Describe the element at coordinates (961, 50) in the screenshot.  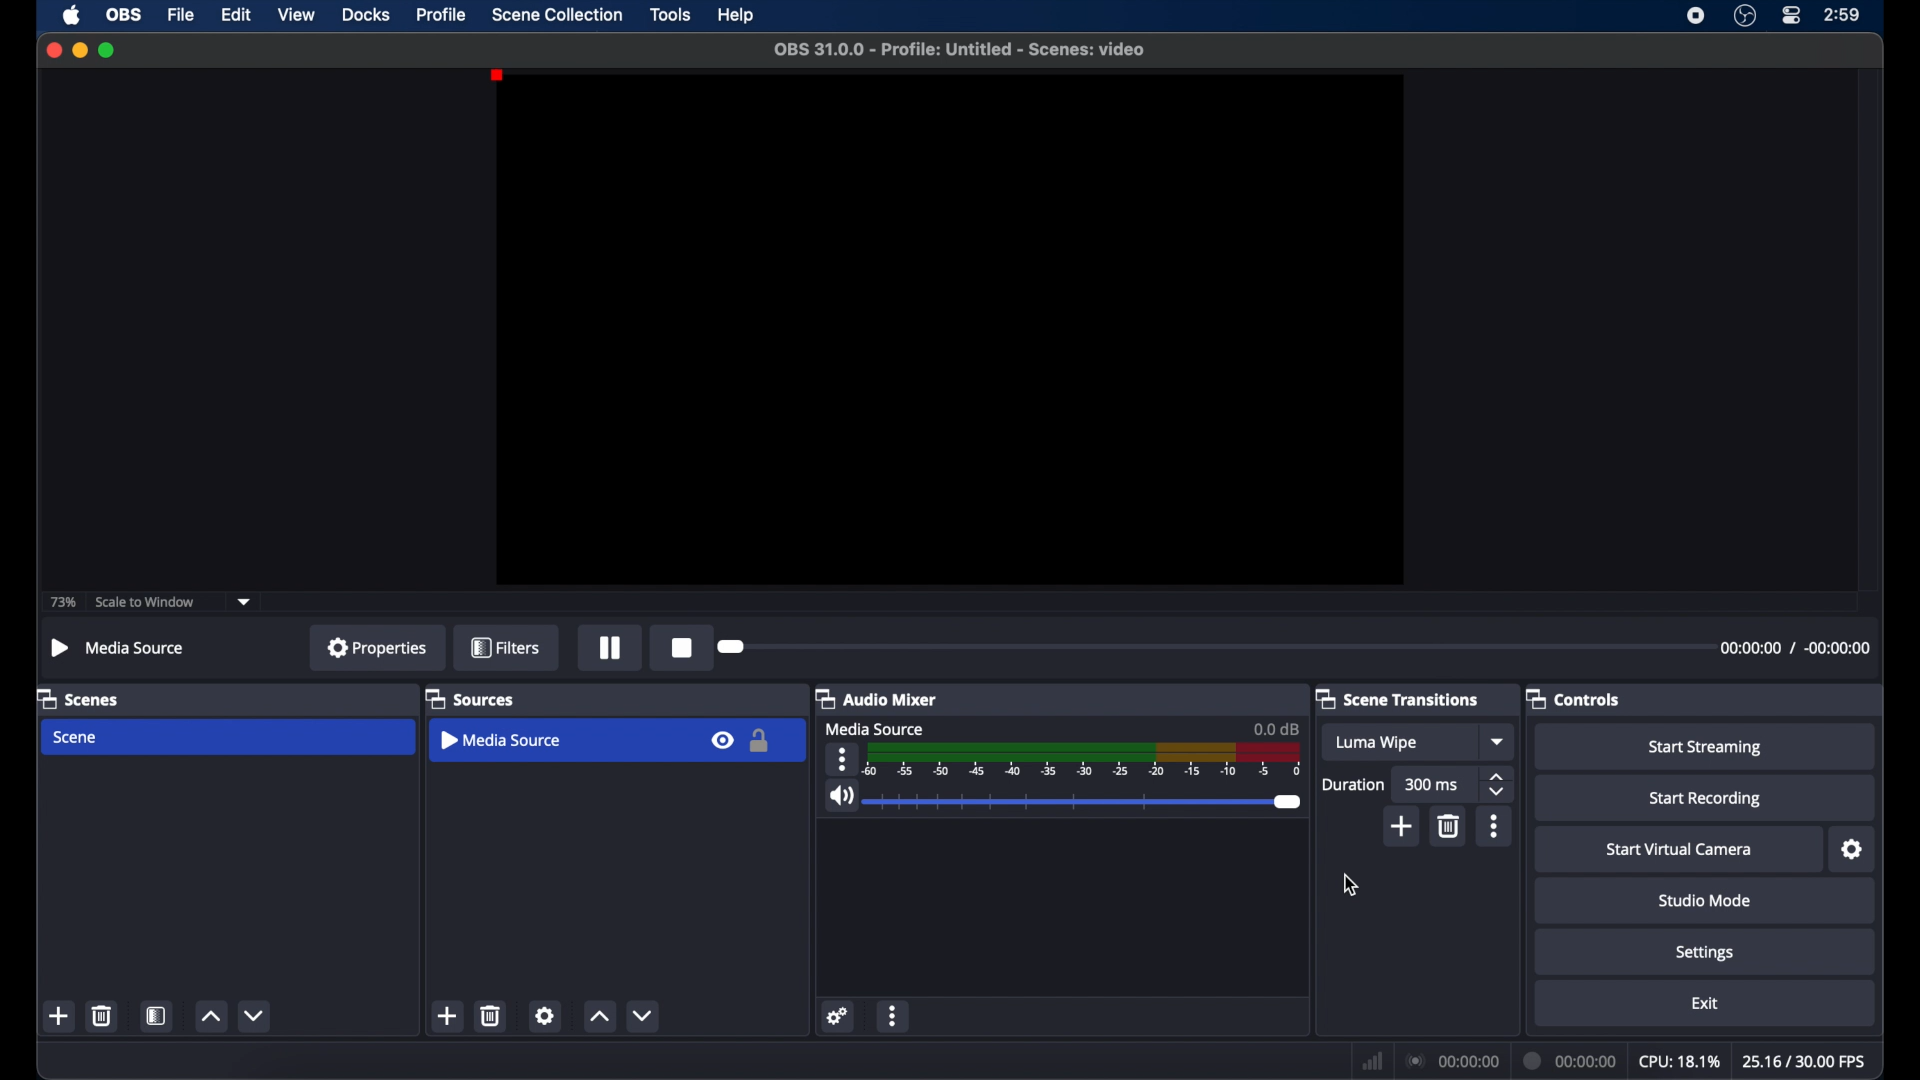
I see `file name` at that location.